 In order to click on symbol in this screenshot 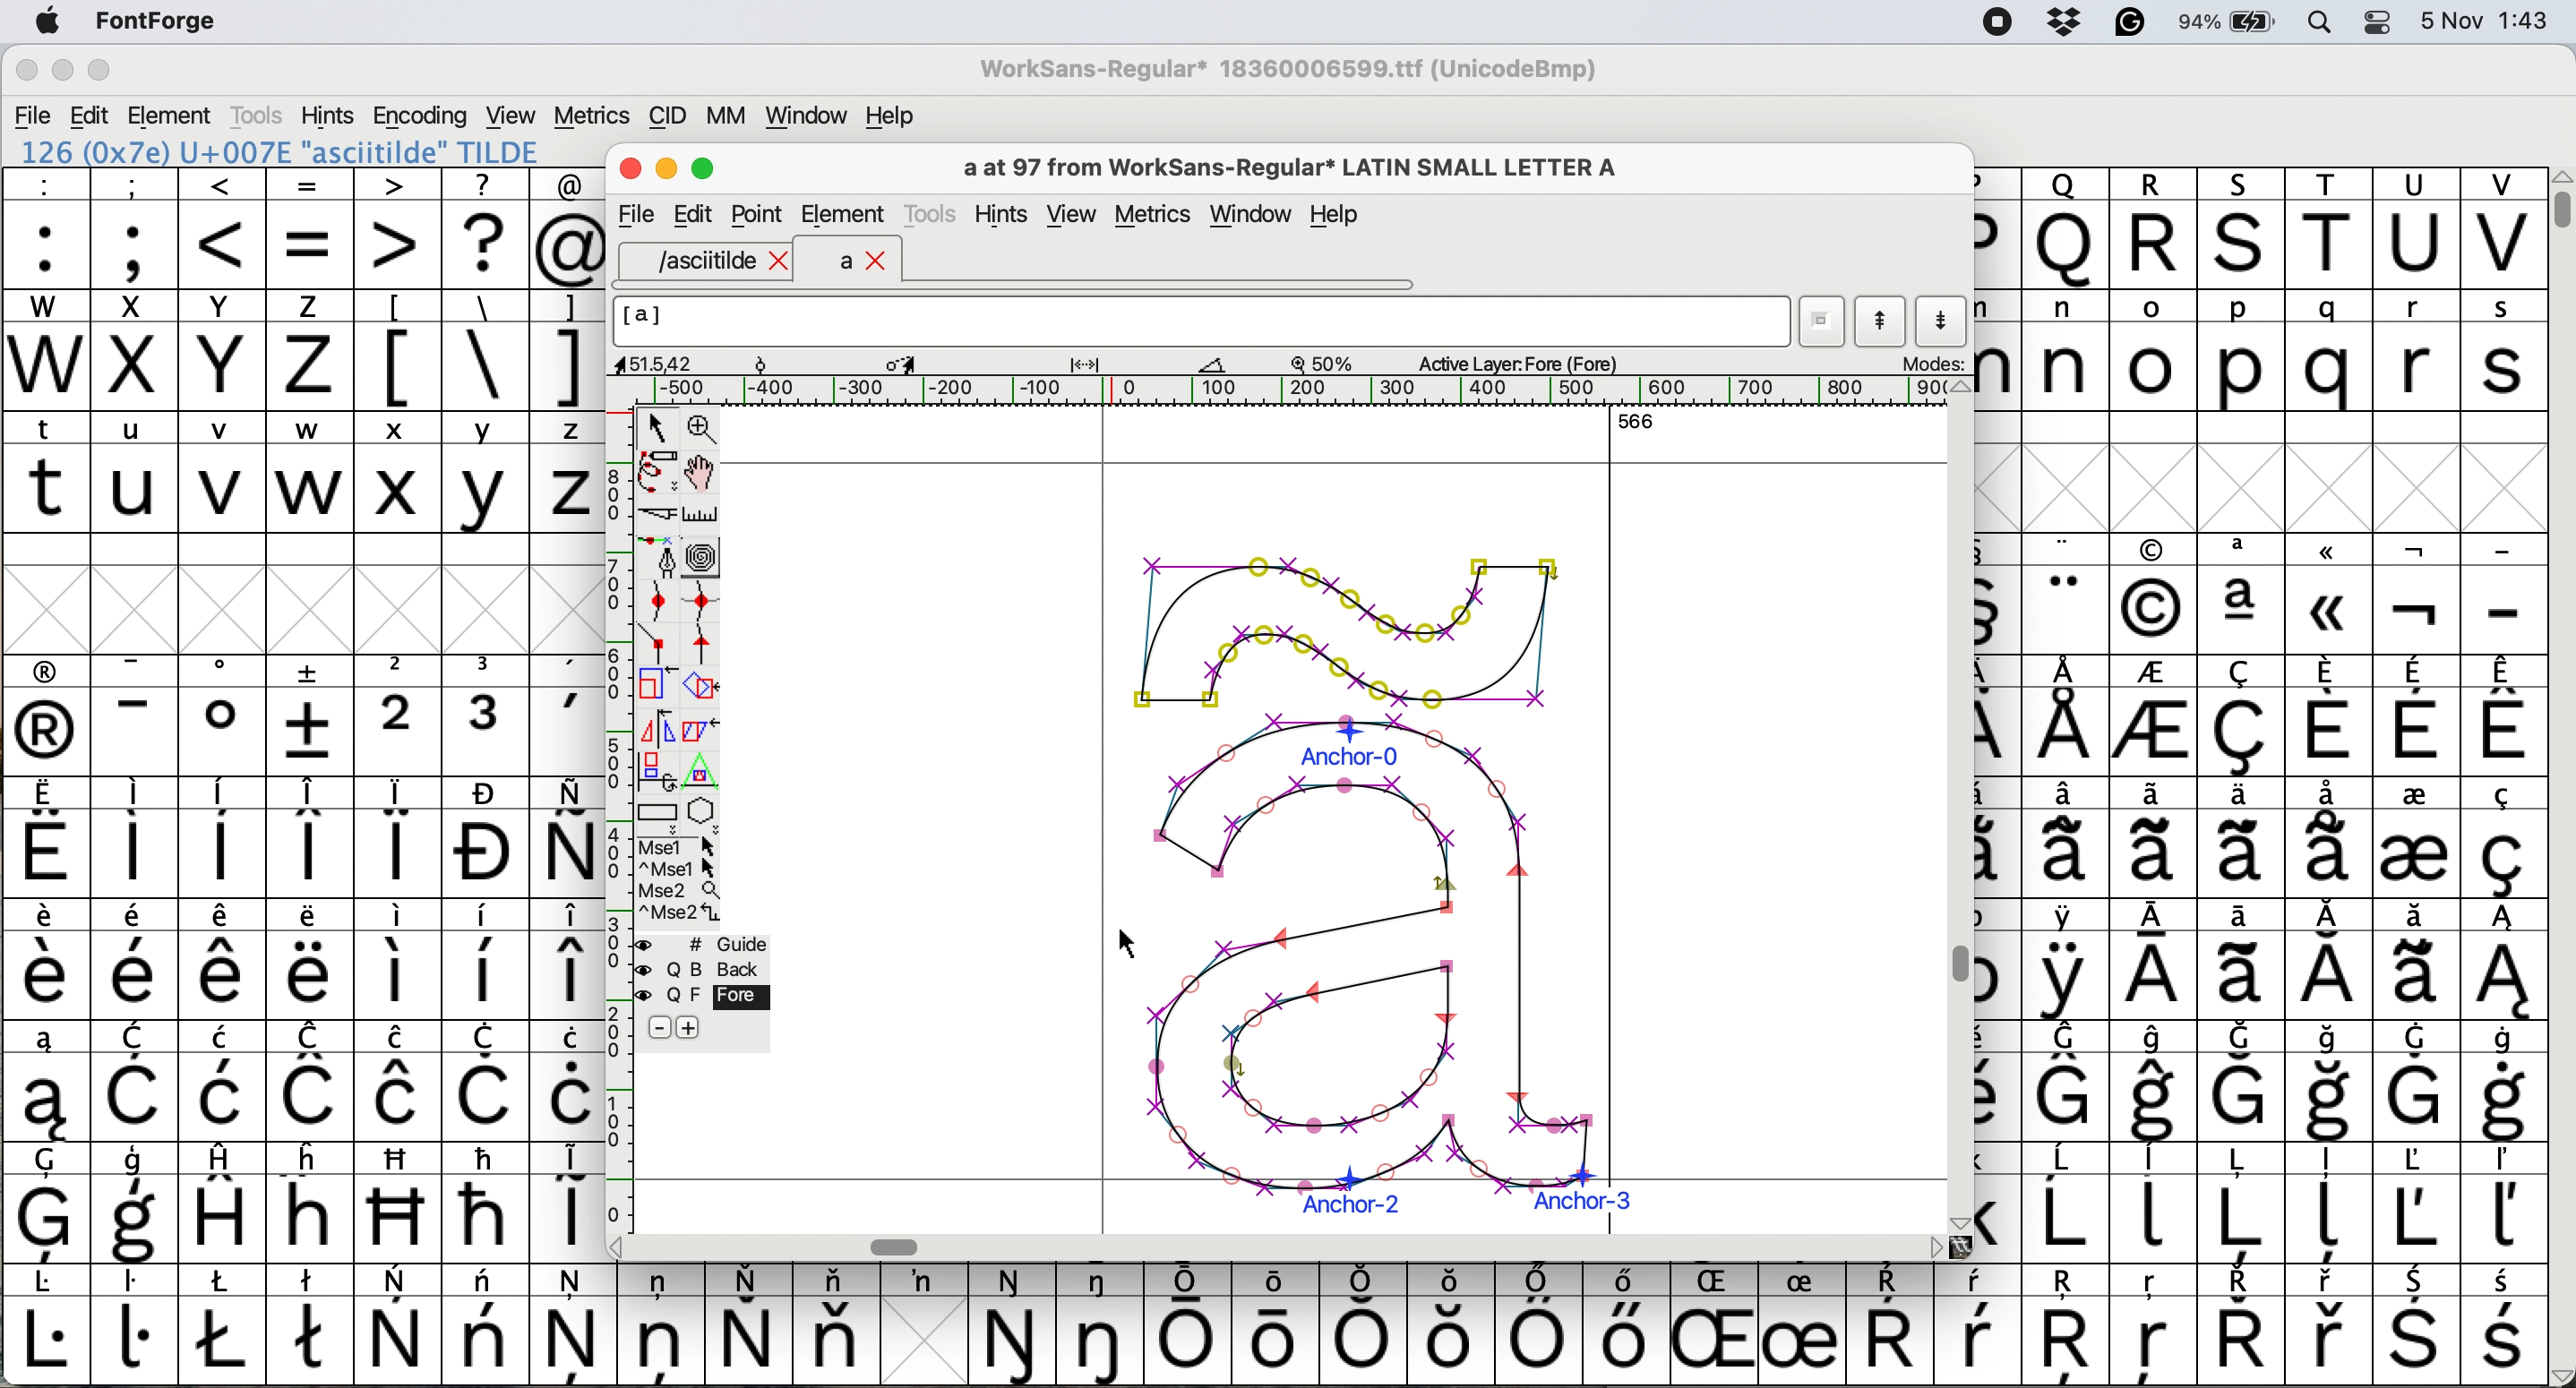, I will do `click(1104, 1324)`.